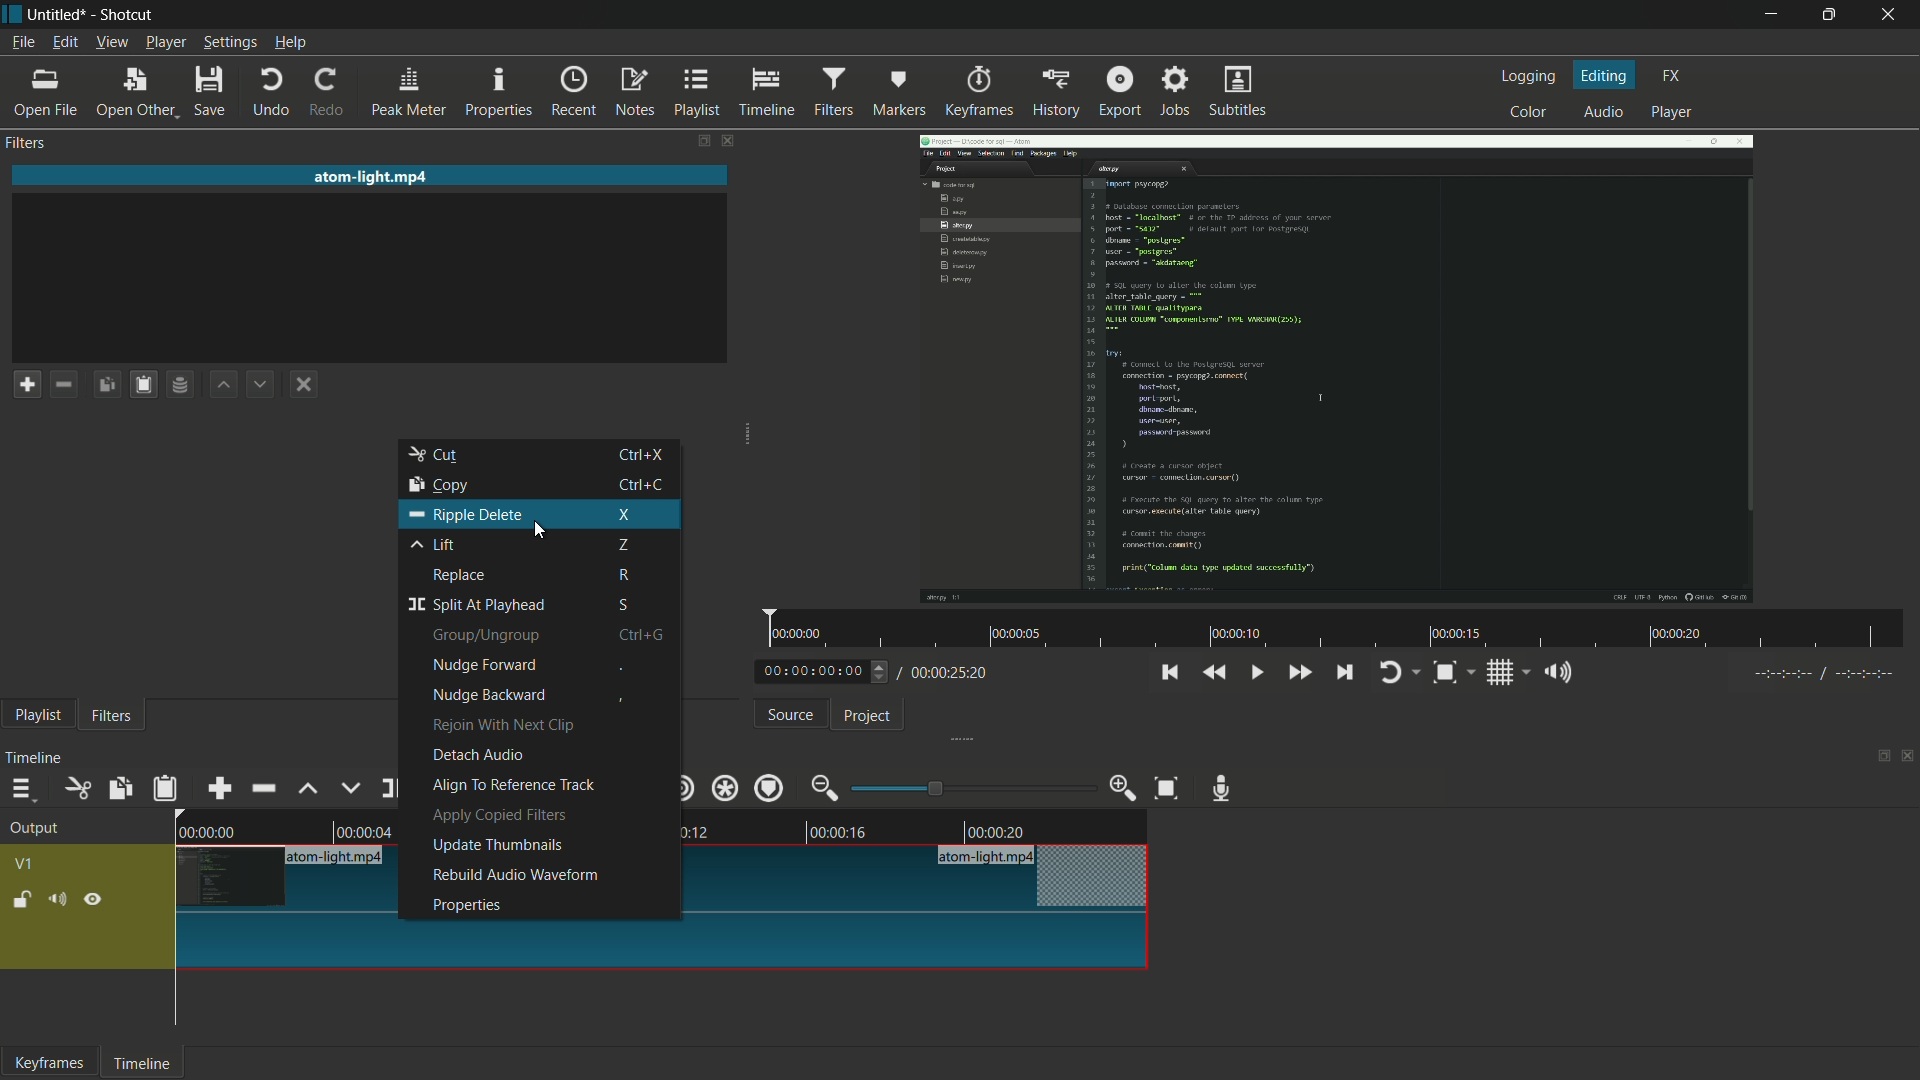 The width and height of the screenshot is (1920, 1080). What do you see at coordinates (1837, 15) in the screenshot?
I see `Maximize` at bounding box center [1837, 15].